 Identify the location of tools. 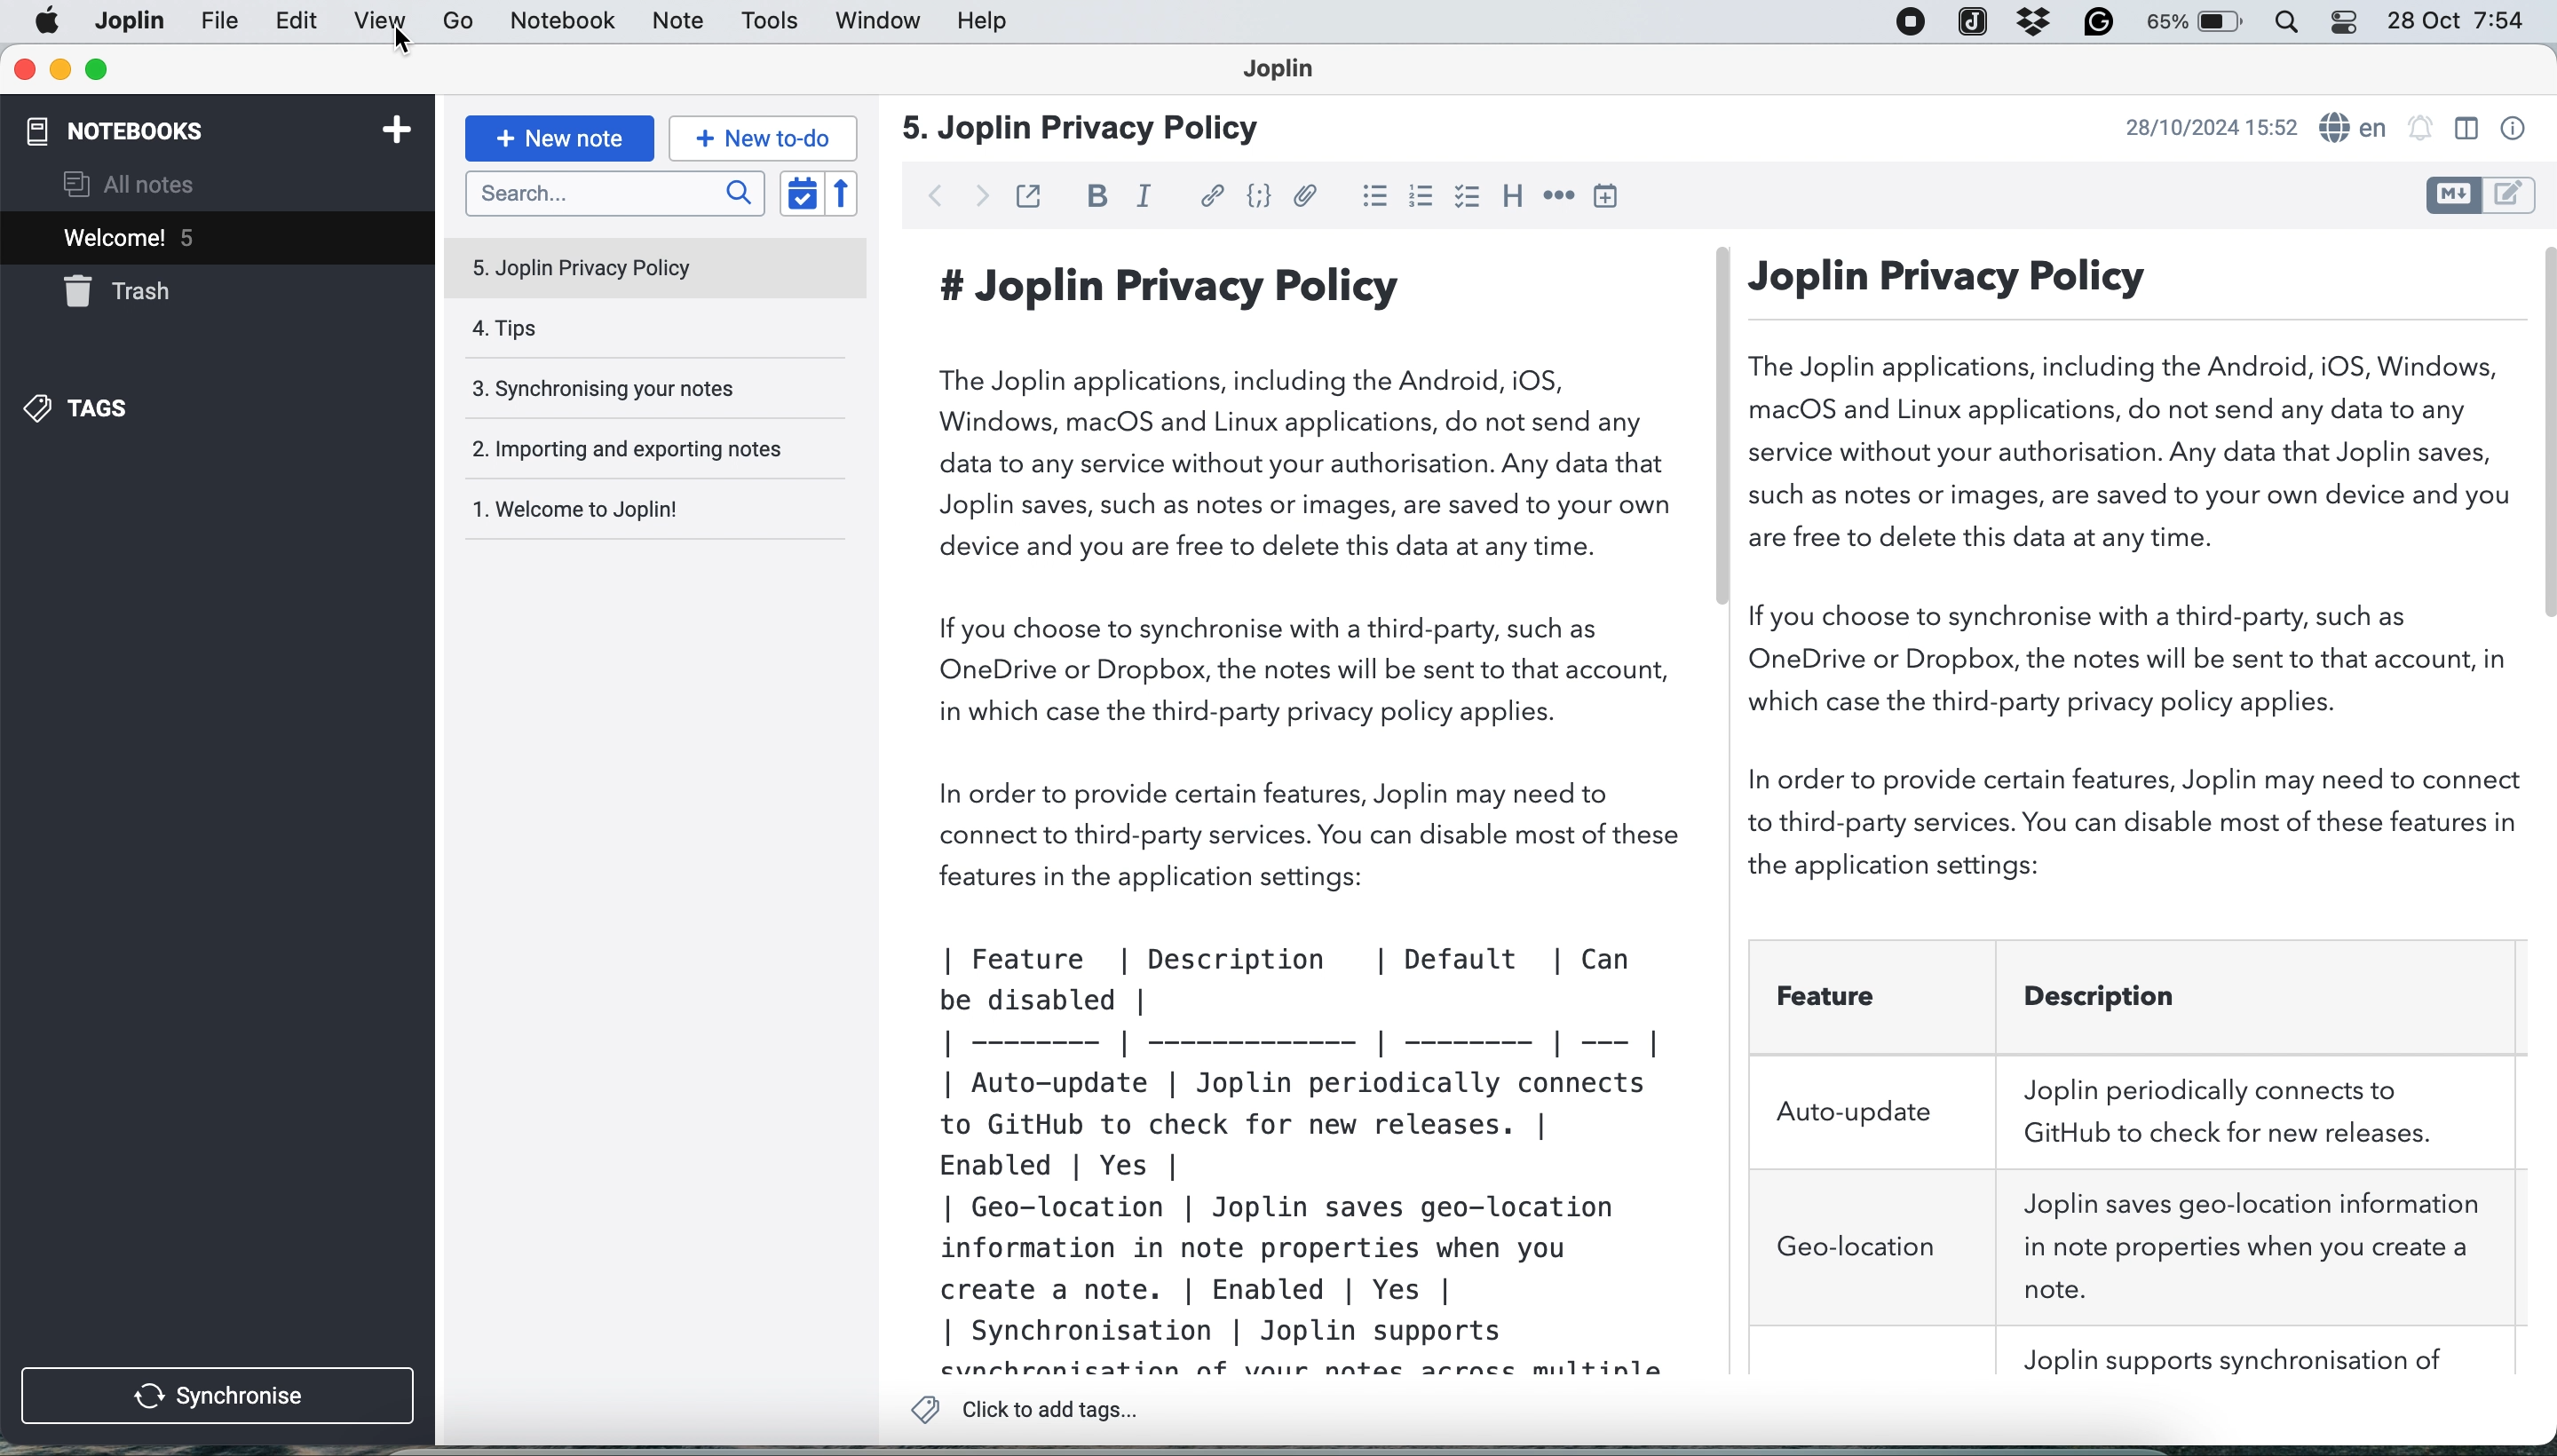
(771, 22).